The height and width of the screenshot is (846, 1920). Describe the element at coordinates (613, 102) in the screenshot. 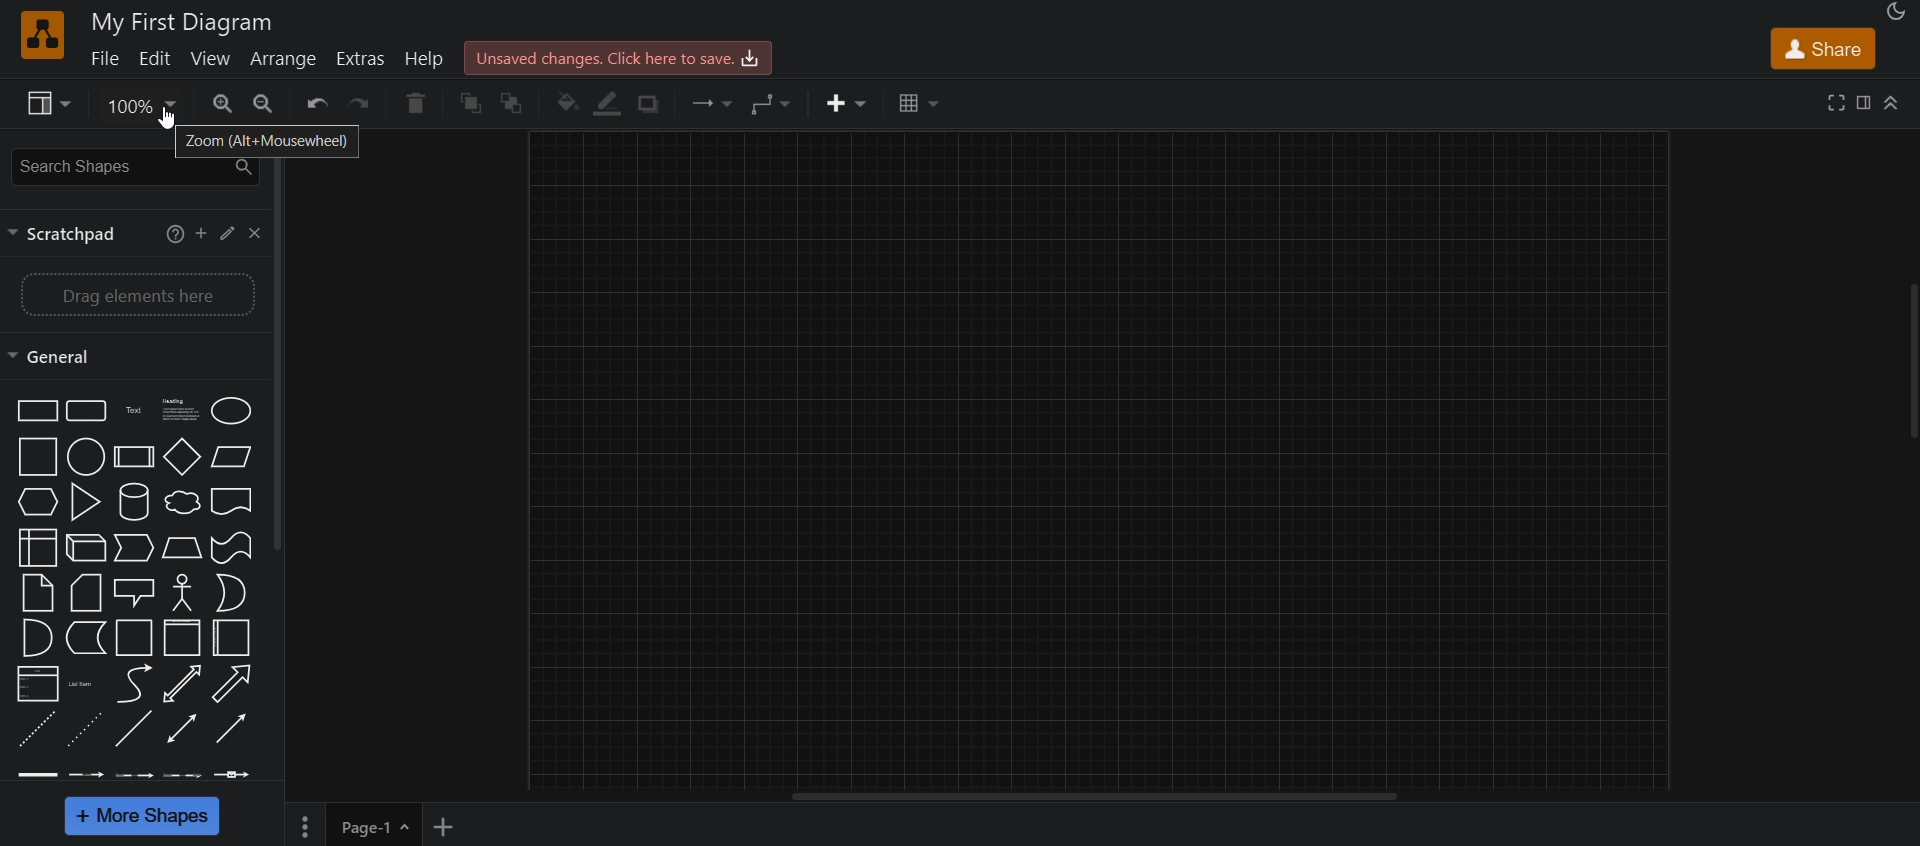

I see `line color` at that location.